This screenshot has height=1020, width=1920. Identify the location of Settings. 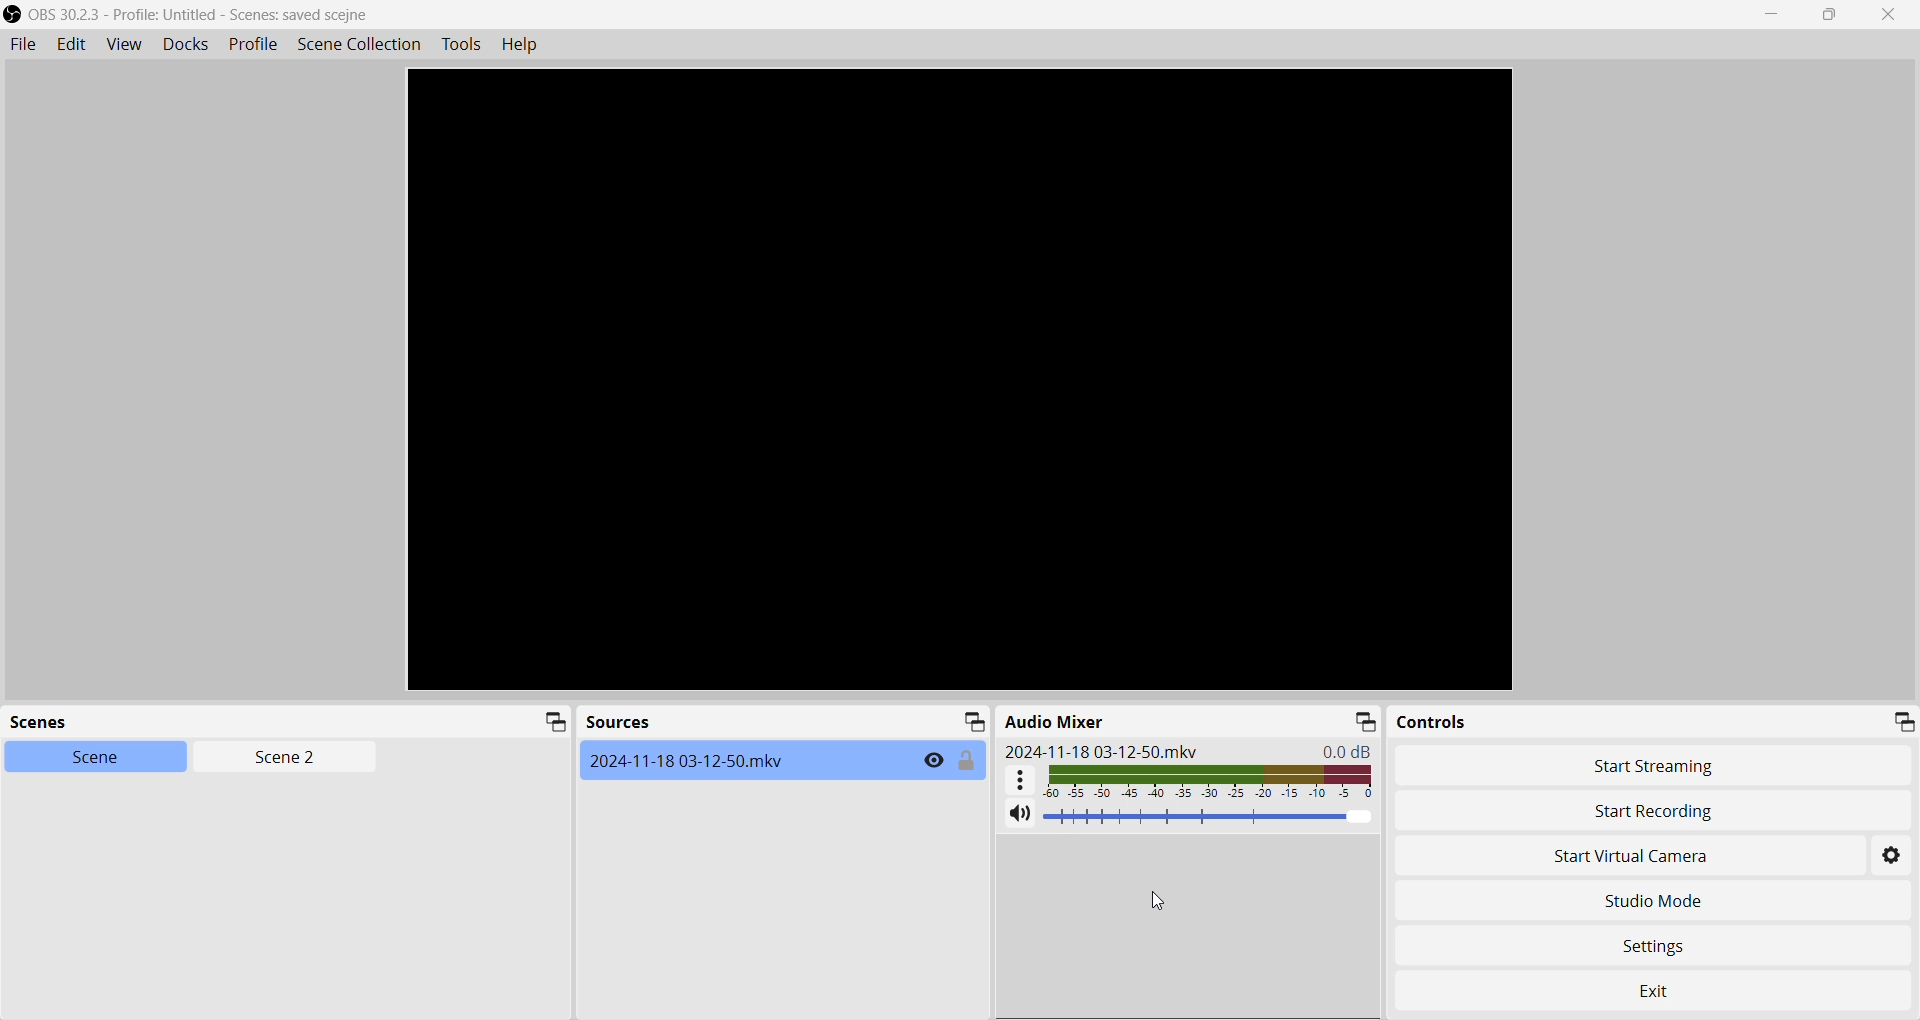
(1893, 858).